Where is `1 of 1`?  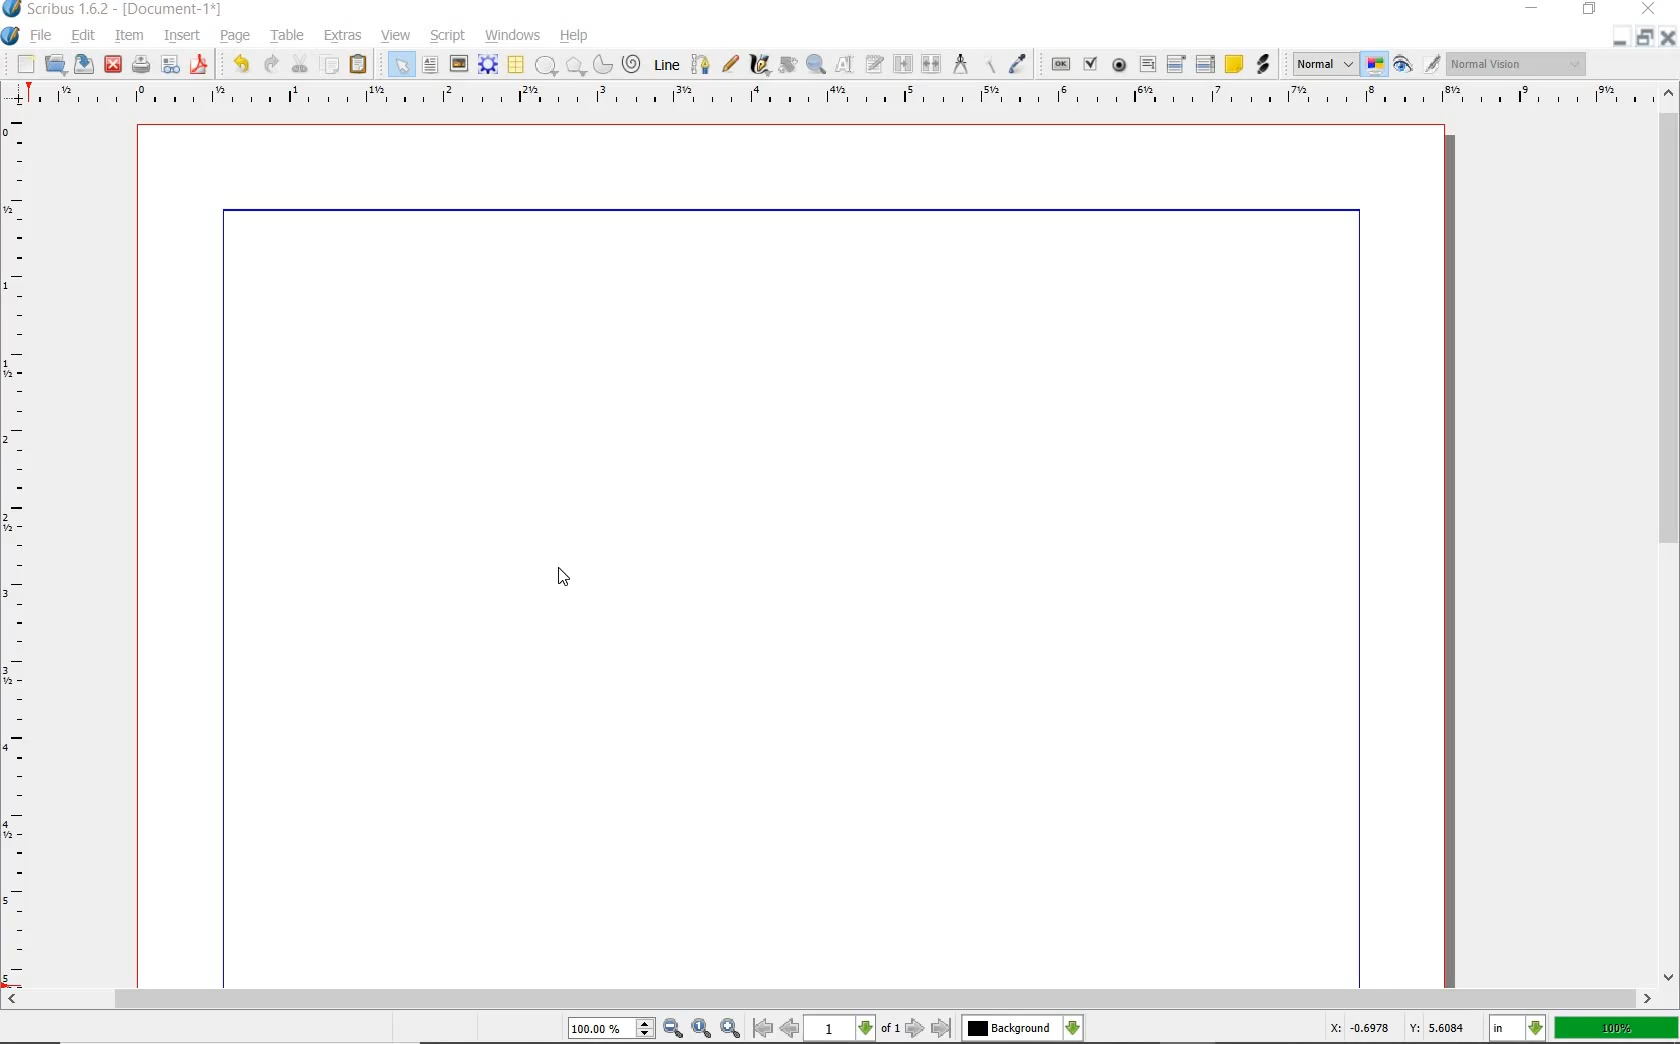 1 of 1 is located at coordinates (854, 1028).